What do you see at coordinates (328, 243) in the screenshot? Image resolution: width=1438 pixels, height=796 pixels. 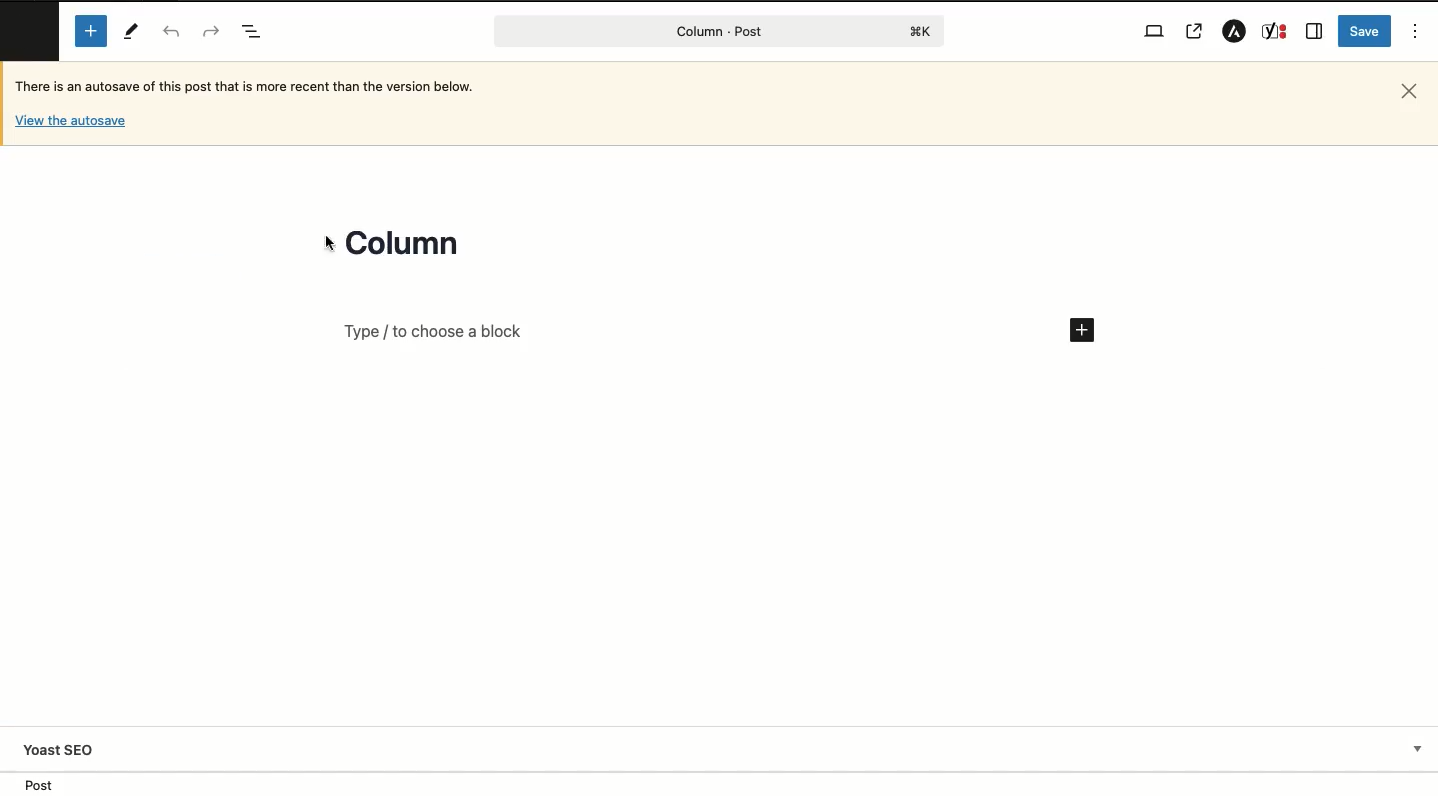 I see `mouse pointer` at bounding box center [328, 243].